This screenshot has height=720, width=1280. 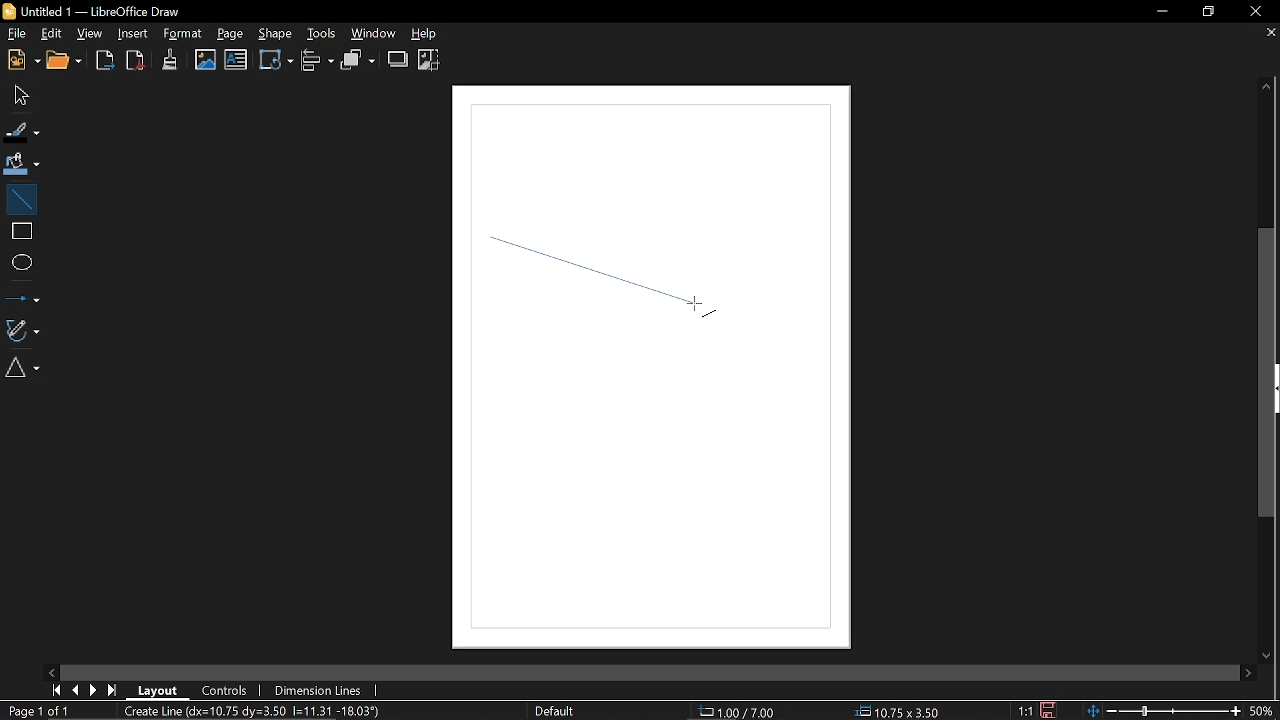 What do you see at coordinates (572, 710) in the screenshot?
I see `Slide master name` at bounding box center [572, 710].